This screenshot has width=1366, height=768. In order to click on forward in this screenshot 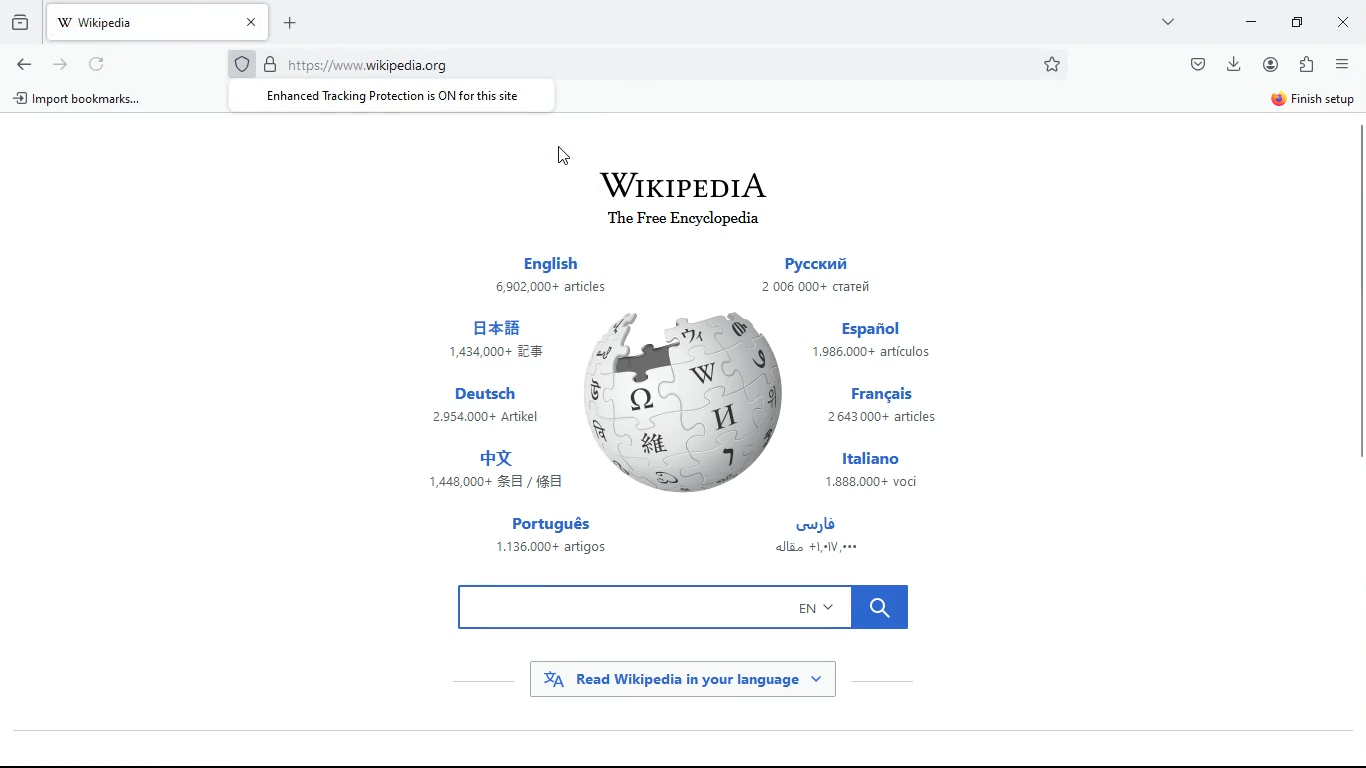, I will do `click(63, 63)`.